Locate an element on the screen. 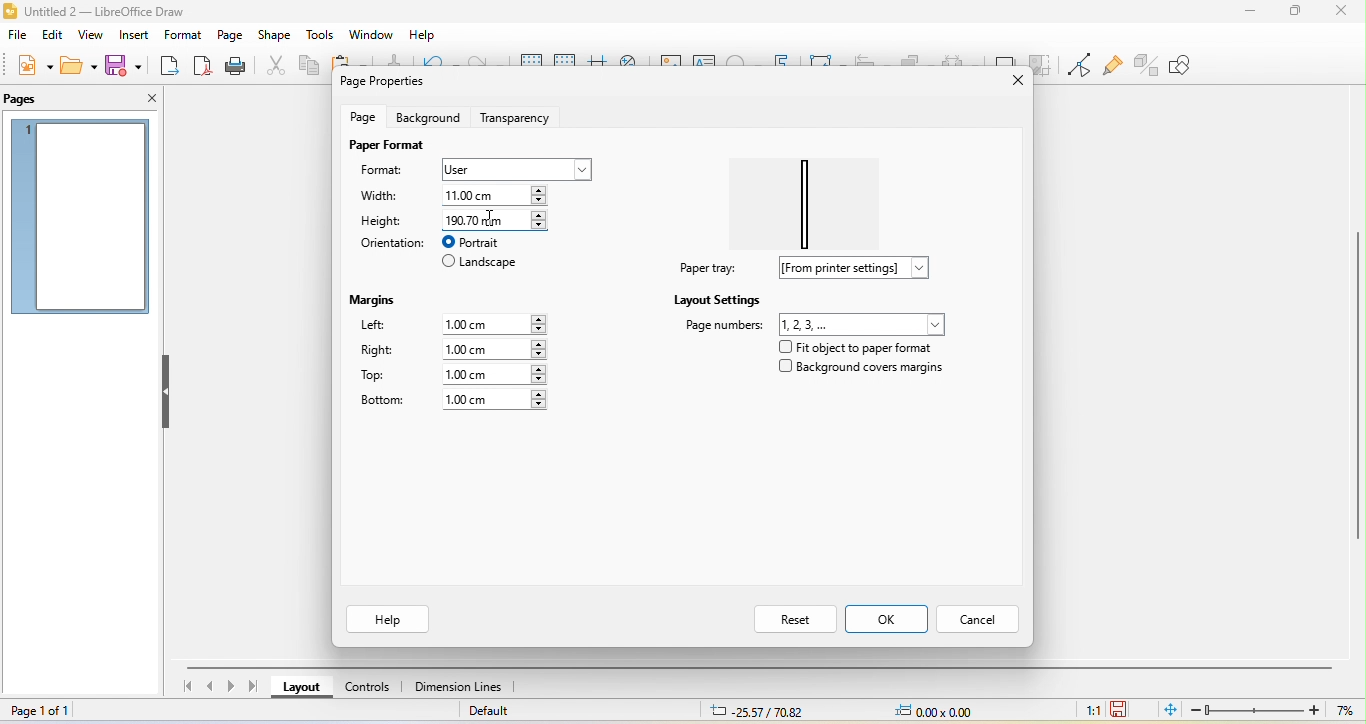 The width and height of the screenshot is (1366, 724). file is located at coordinates (17, 37).